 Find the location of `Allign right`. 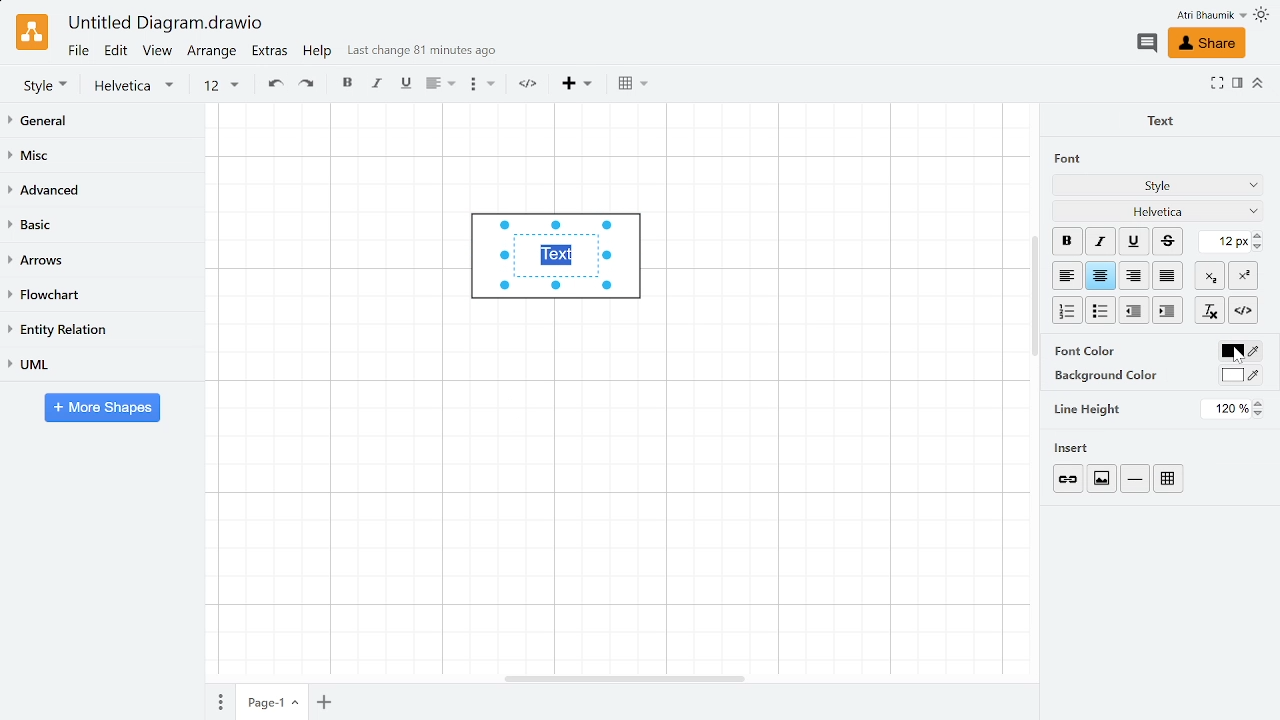

Allign right is located at coordinates (1135, 275).